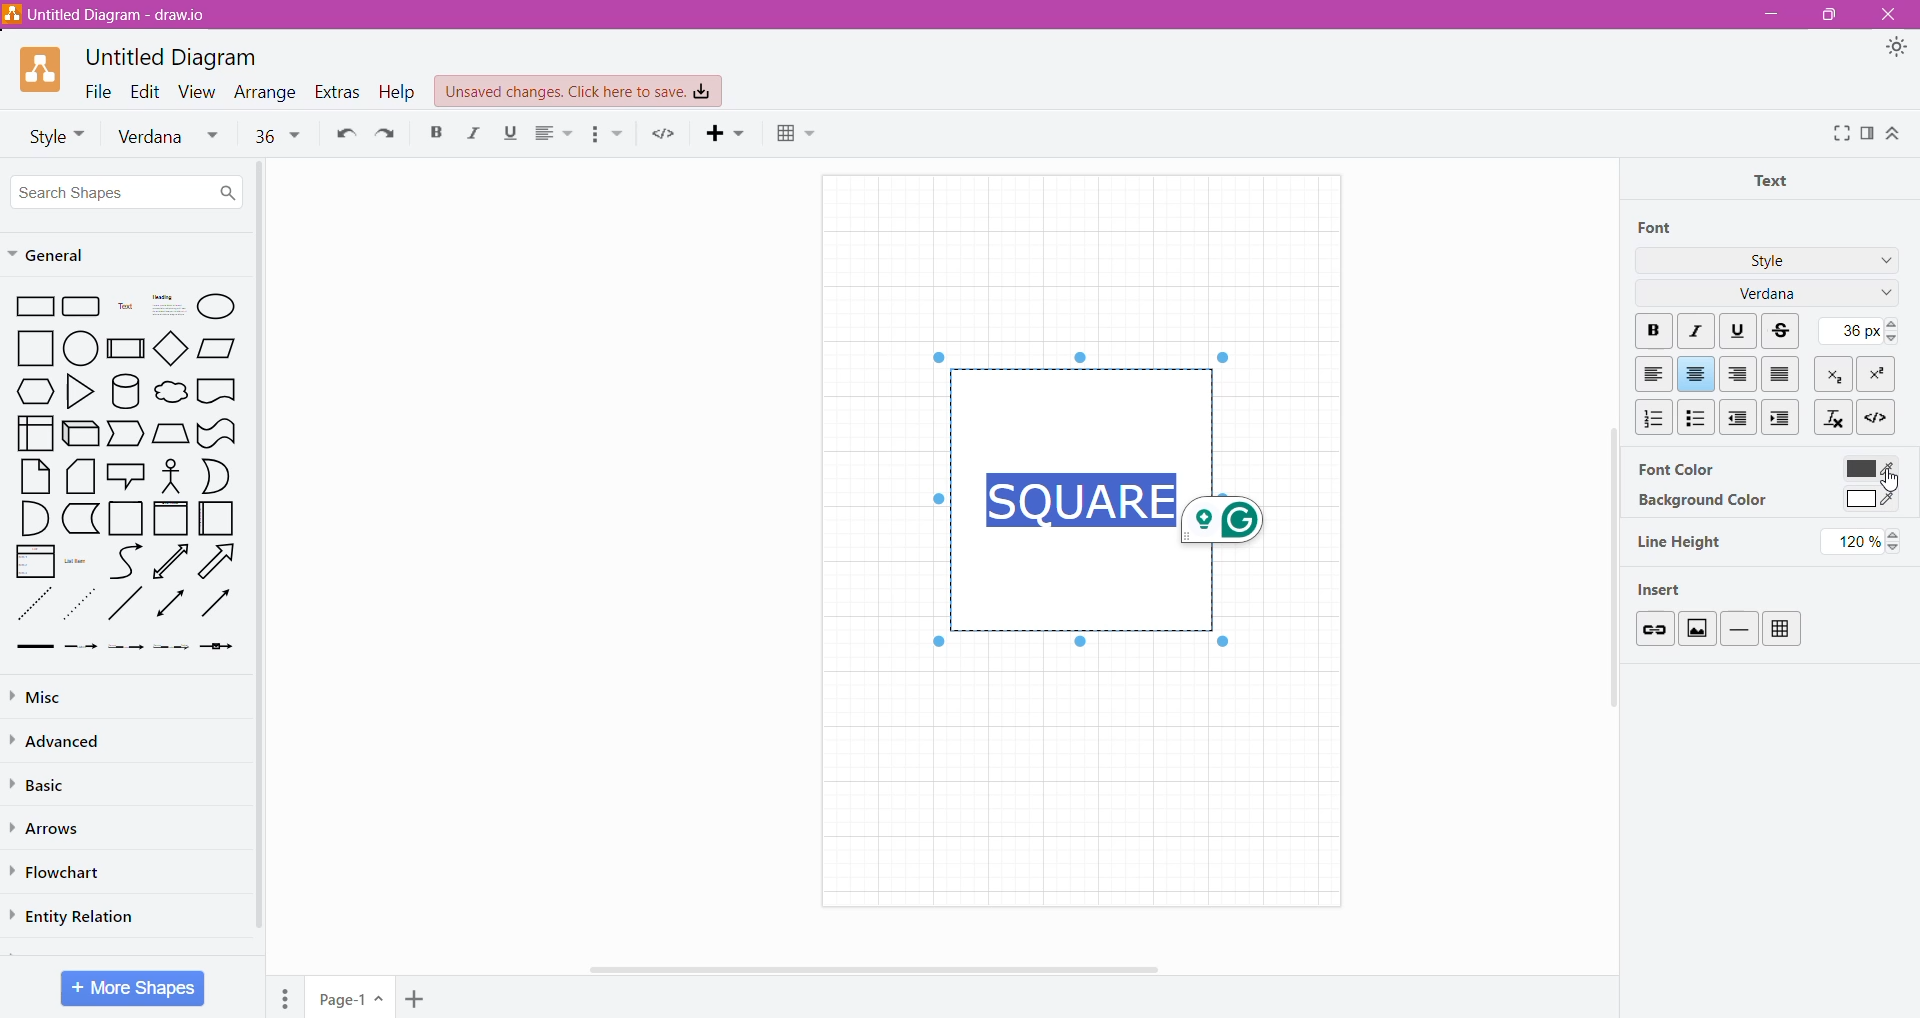 This screenshot has width=1920, height=1018. I want to click on Paper Sheet , so click(35, 476).